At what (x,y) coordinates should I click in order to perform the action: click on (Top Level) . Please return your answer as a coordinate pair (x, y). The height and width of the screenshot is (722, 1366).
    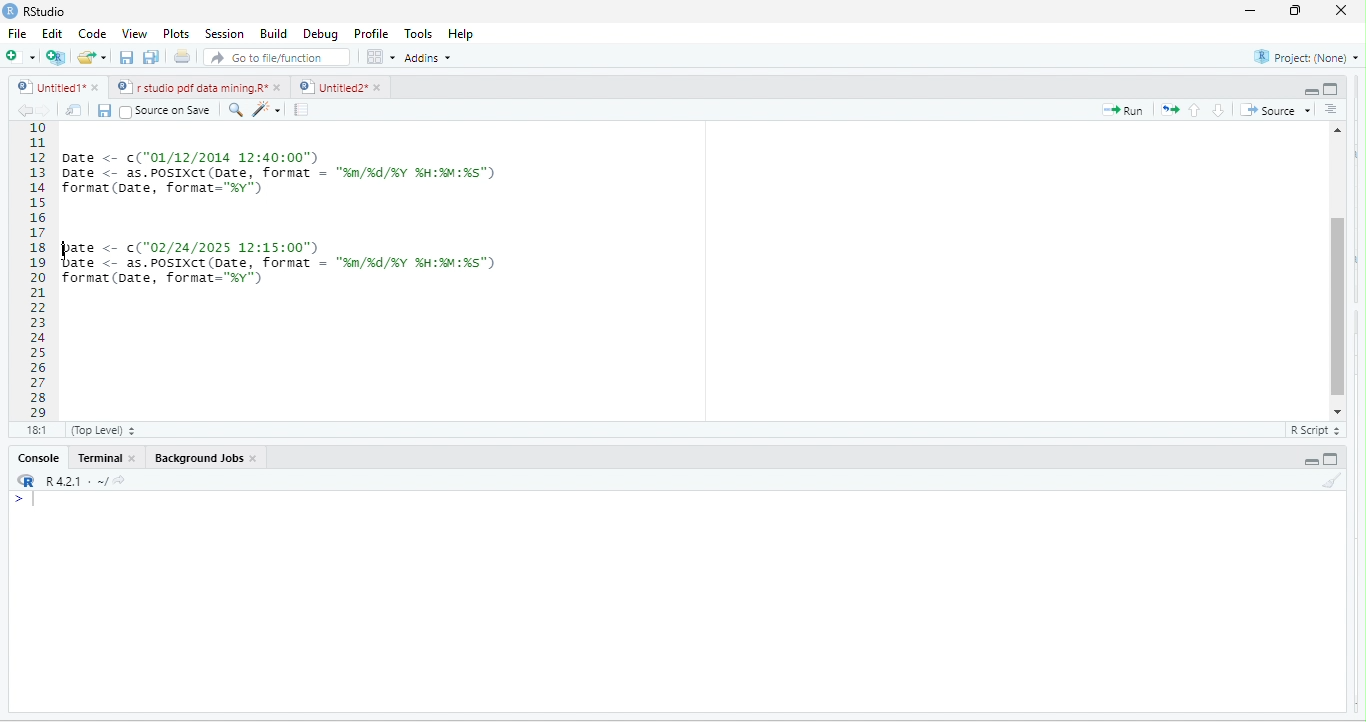
    Looking at the image, I should click on (100, 433).